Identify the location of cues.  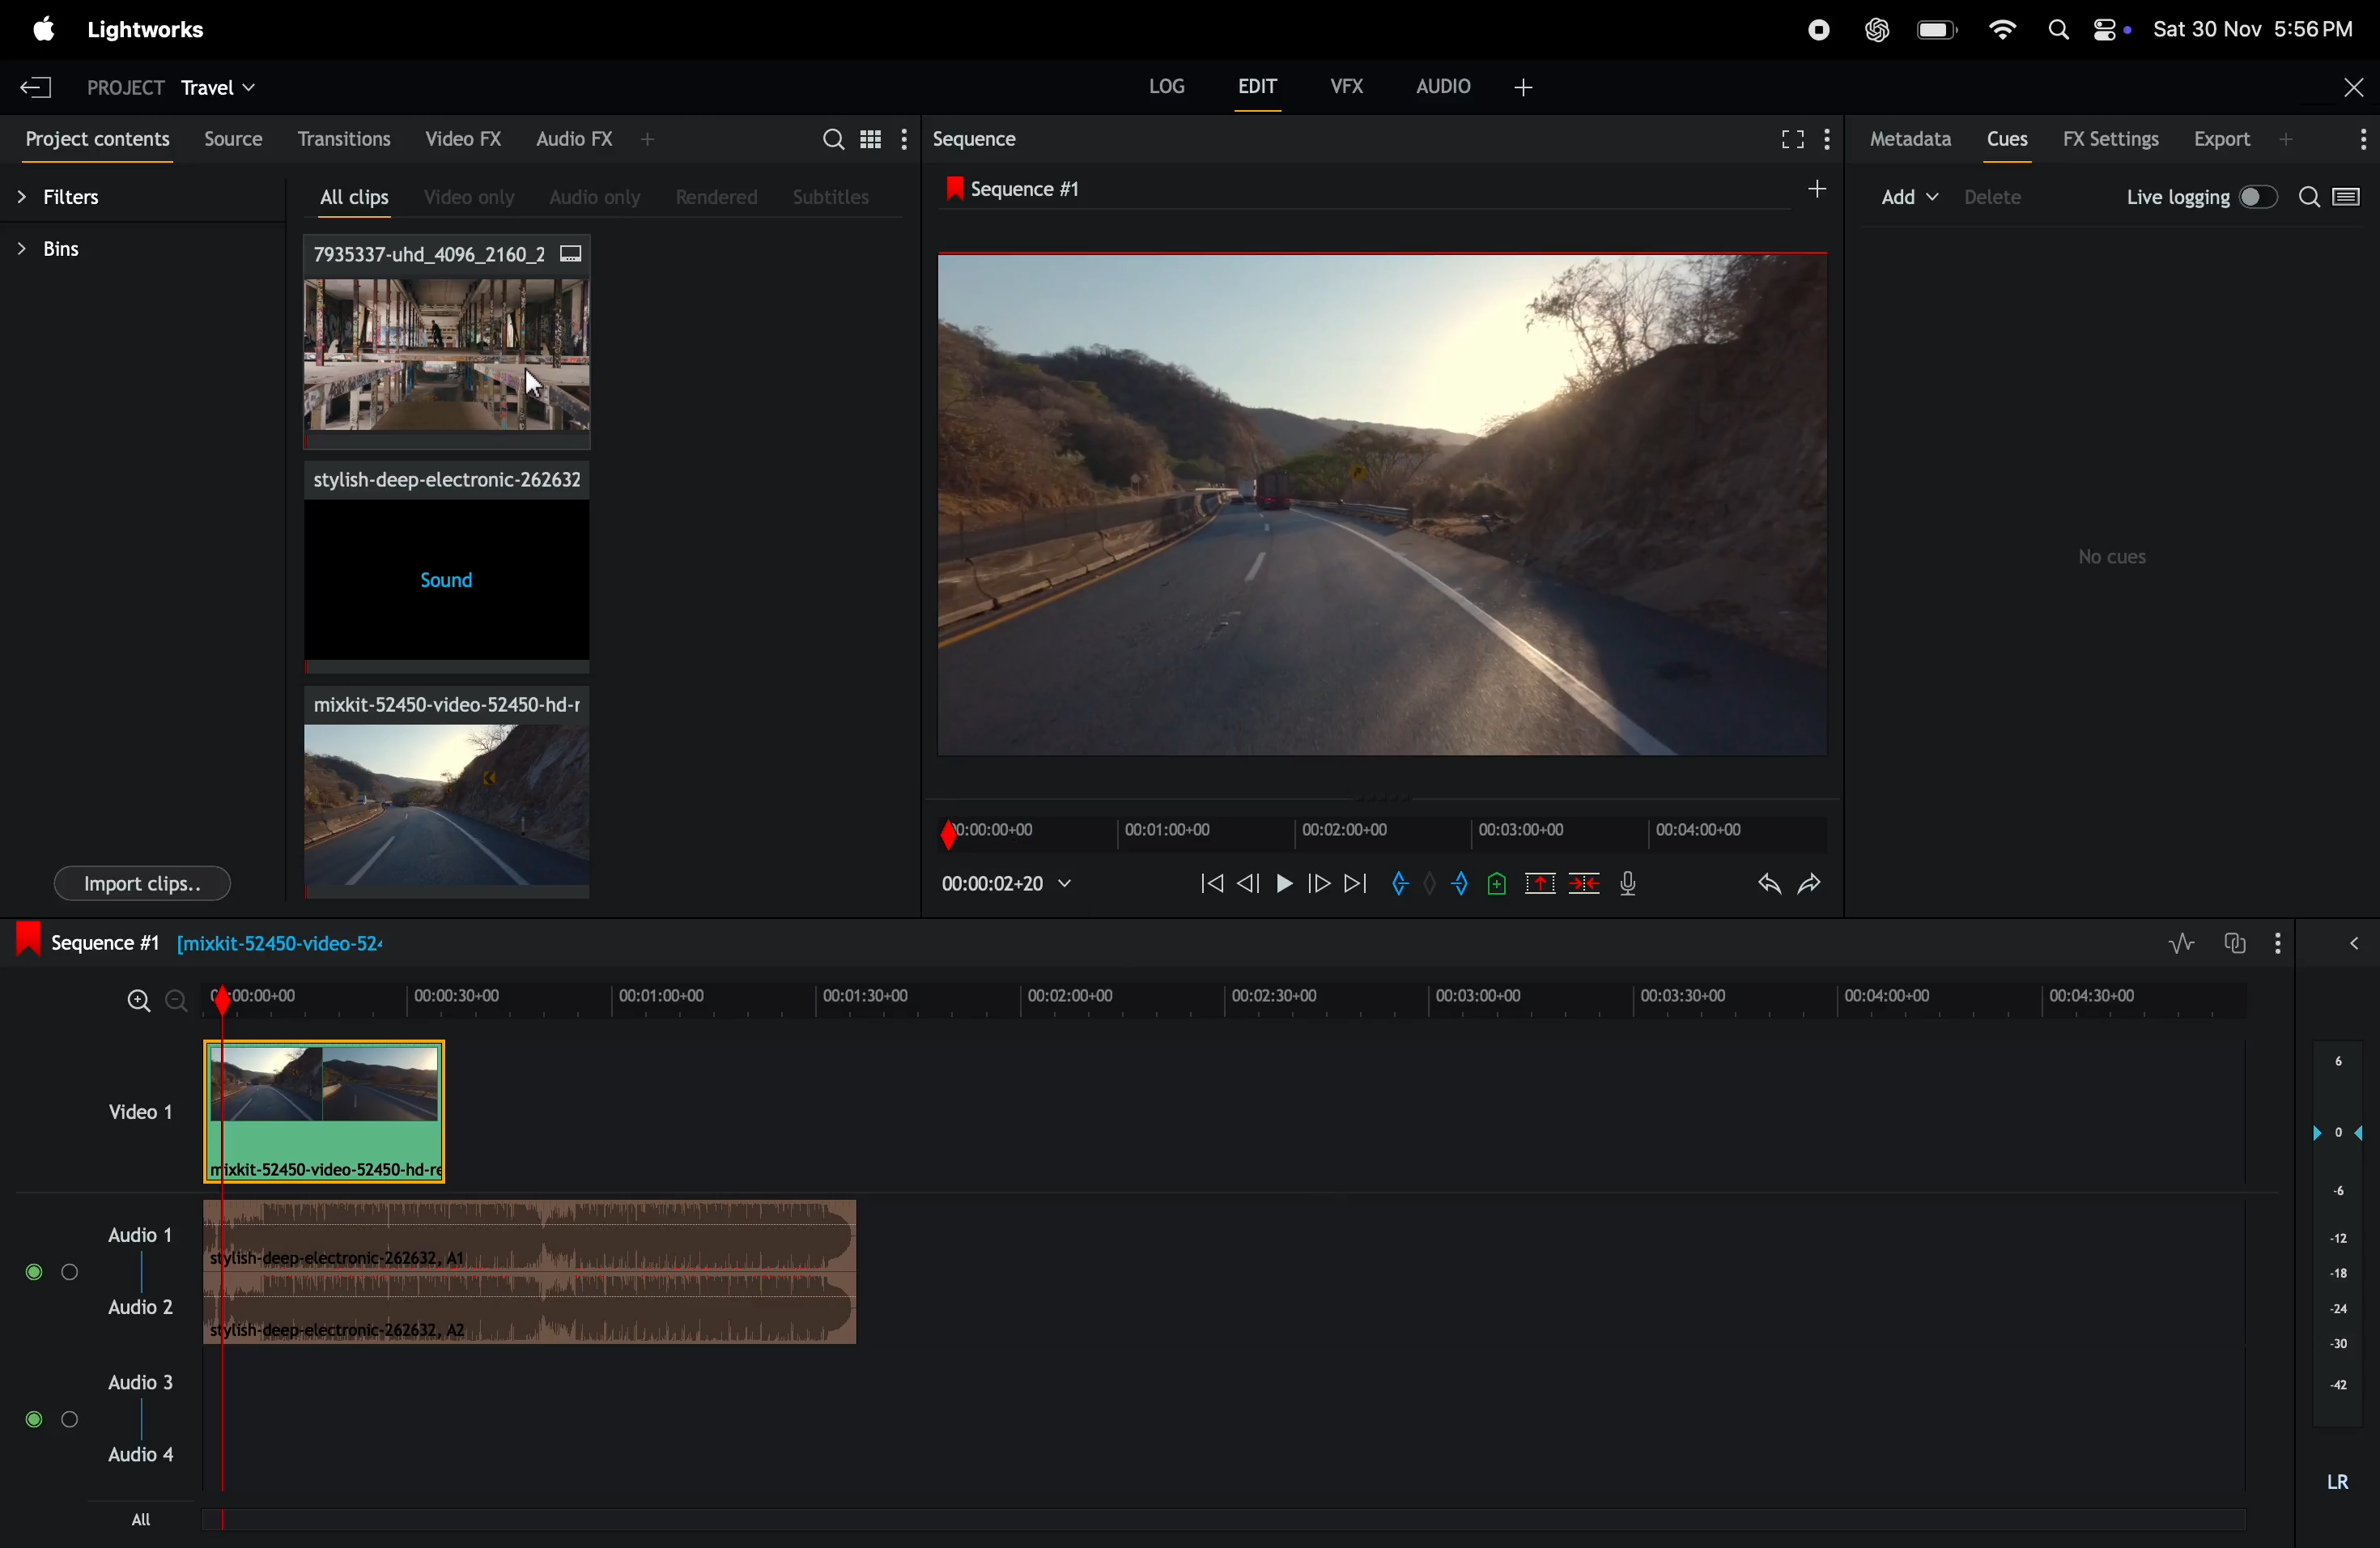
(2007, 142).